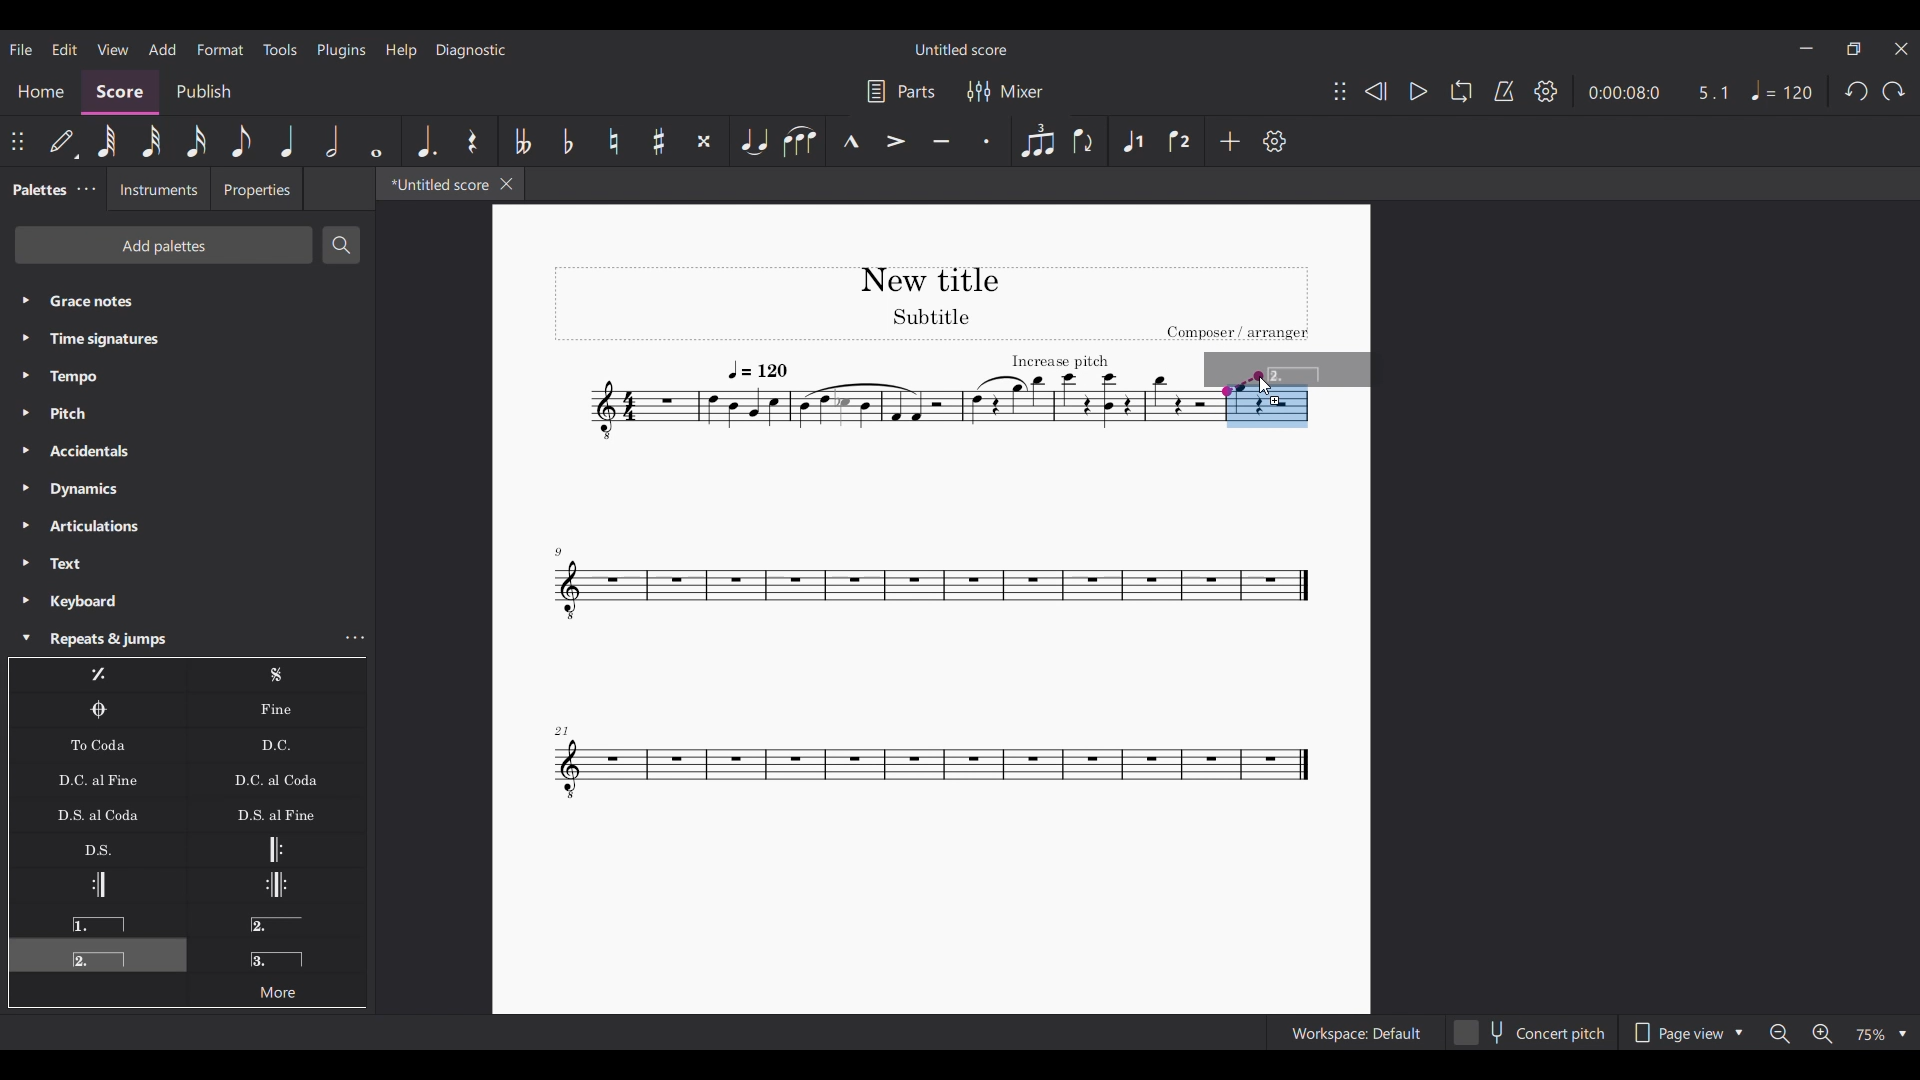  What do you see at coordinates (1879, 1035) in the screenshot?
I see `Zoom options` at bounding box center [1879, 1035].